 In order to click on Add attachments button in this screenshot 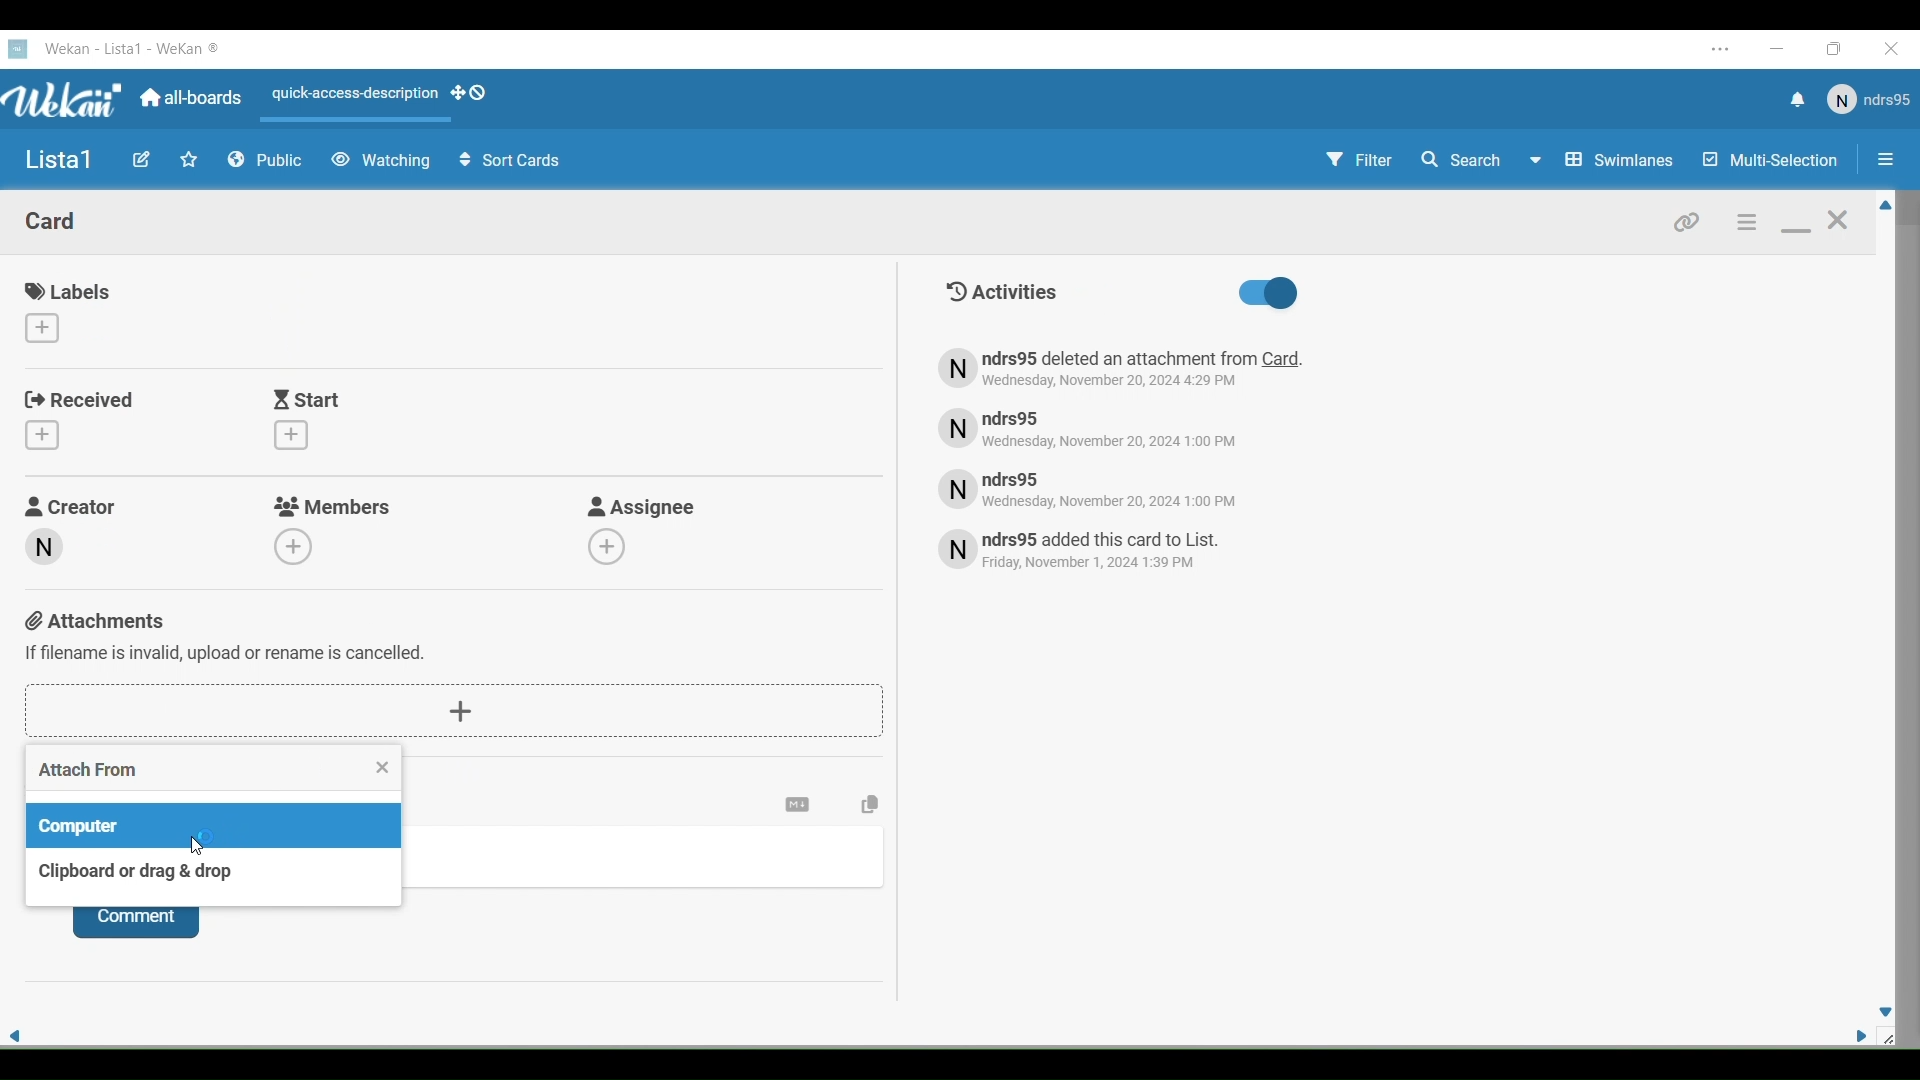, I will do `click(453, 712)`.